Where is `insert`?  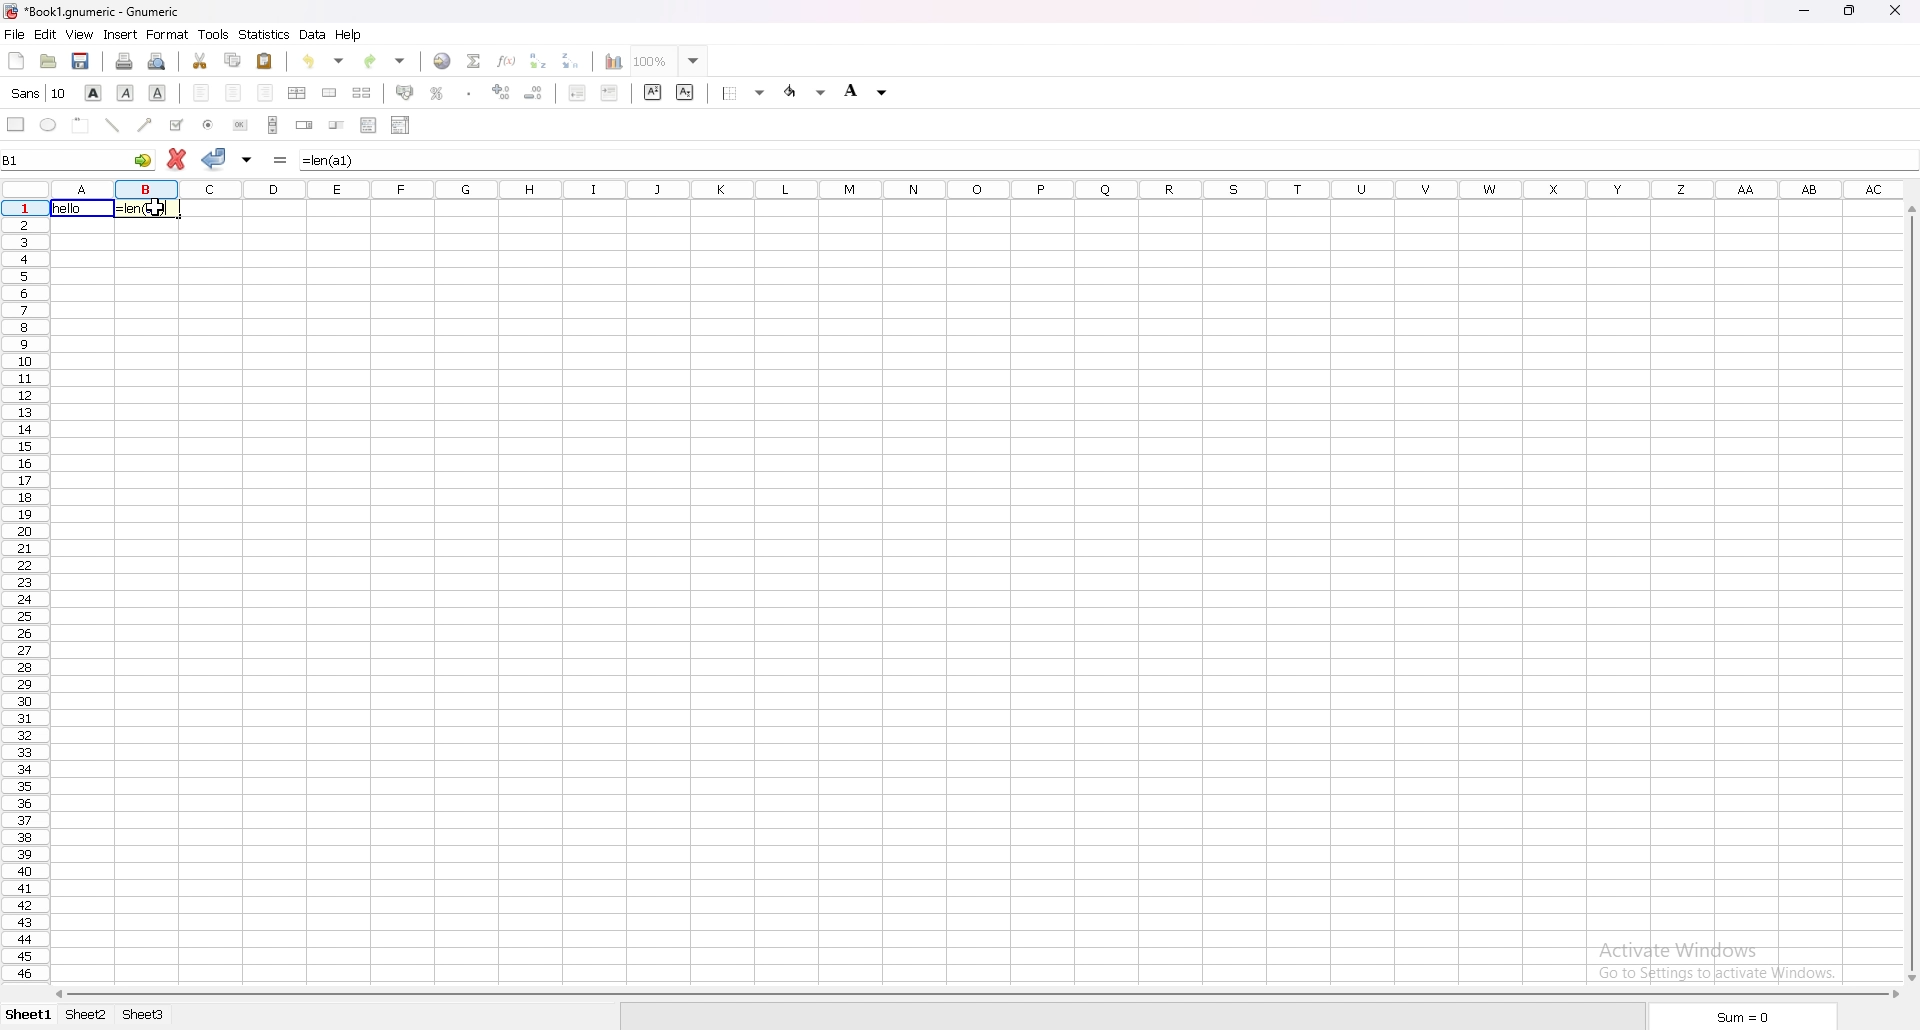 insert is located at coordinates (120, 35).